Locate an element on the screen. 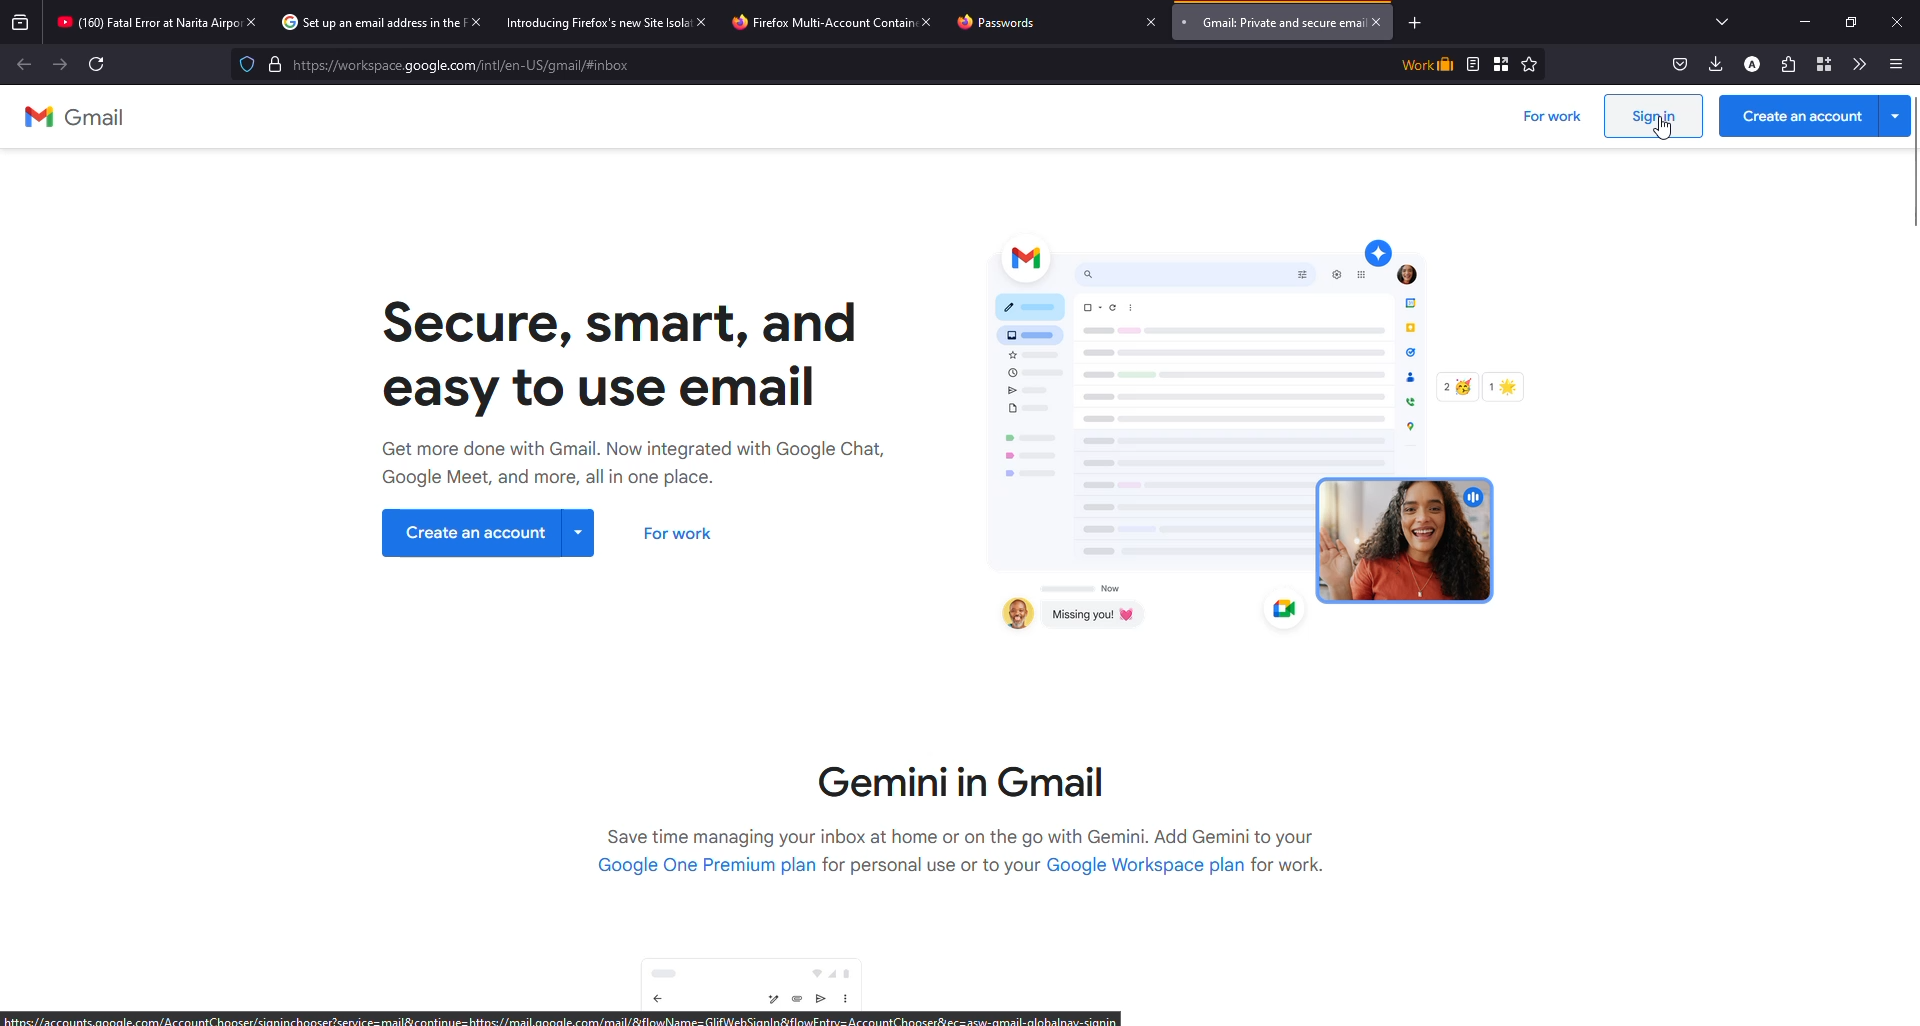 This screenshot has width=1920, height=1026. Firefox Multi-Account is located at coordinates (800, 23).